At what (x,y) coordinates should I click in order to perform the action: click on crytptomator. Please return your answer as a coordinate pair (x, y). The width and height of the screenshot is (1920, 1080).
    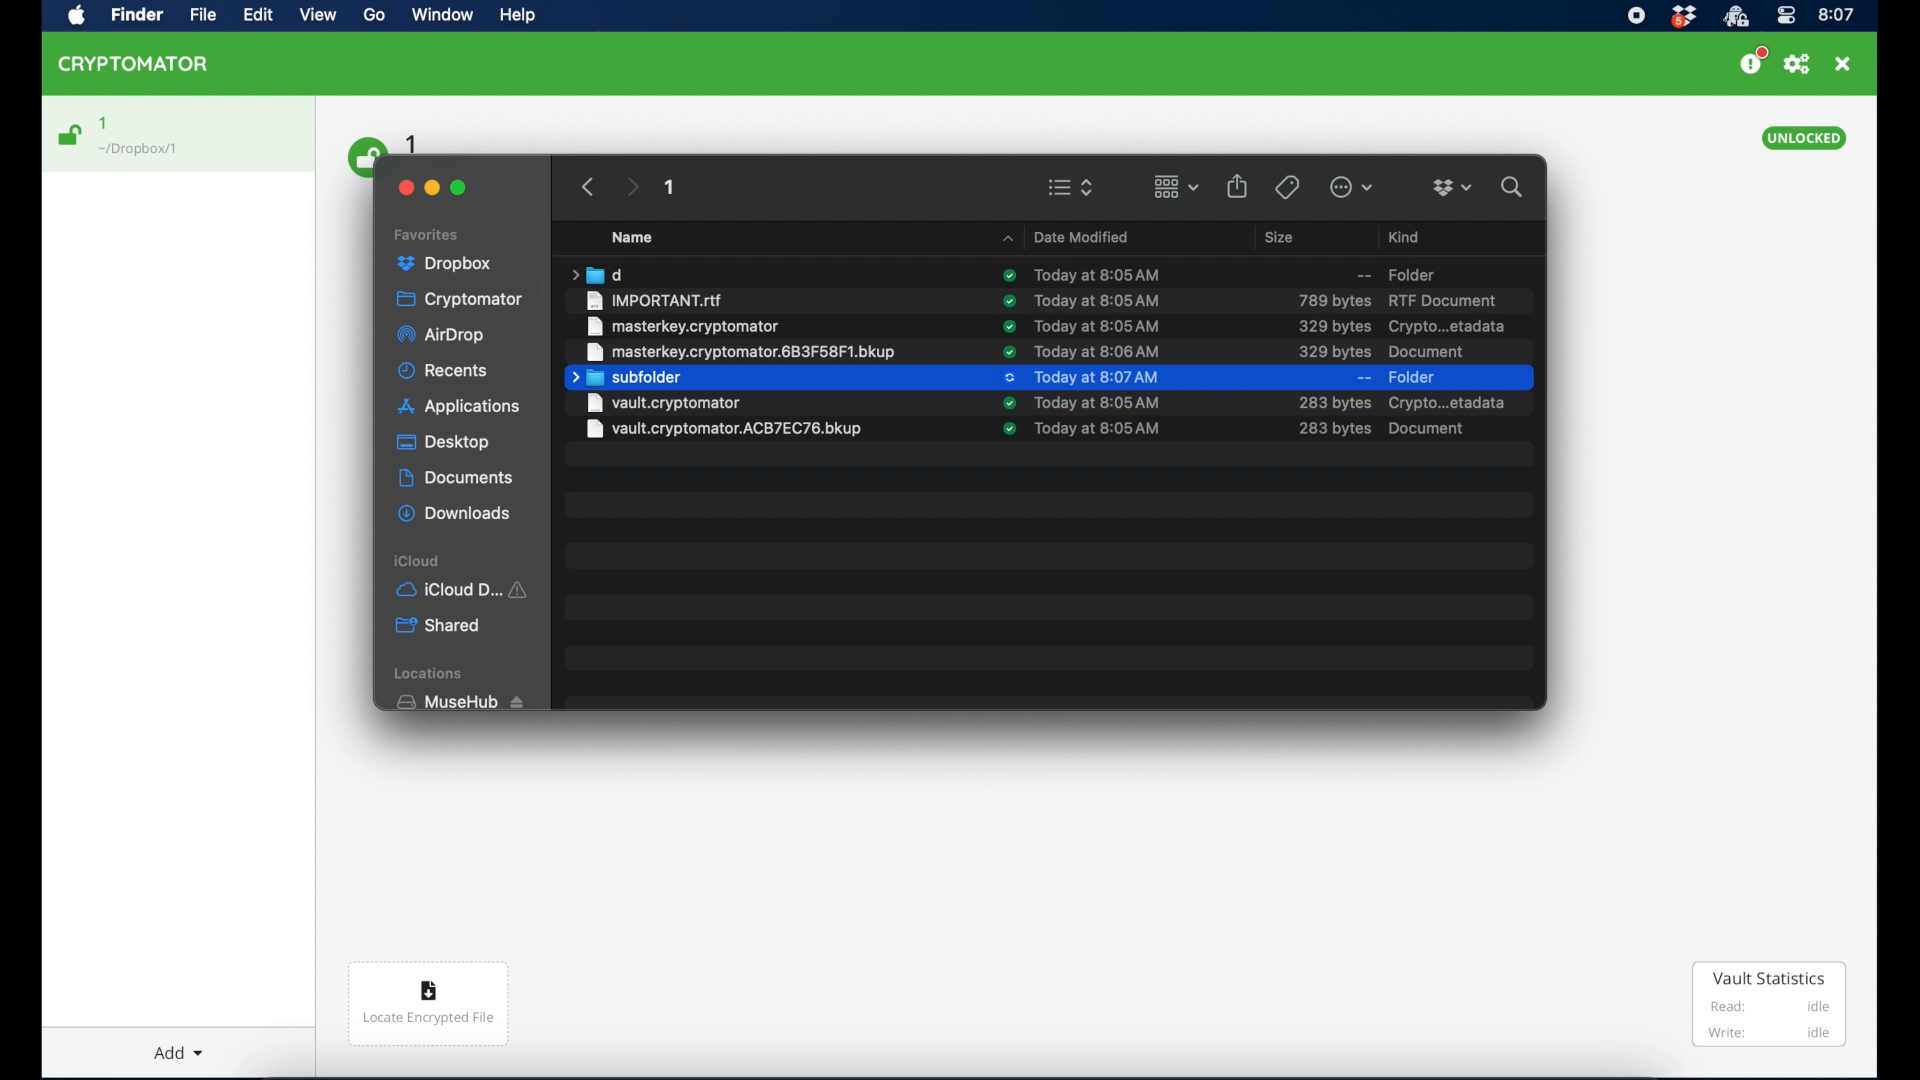
    Looking at the image, I should click on (1735, 17).